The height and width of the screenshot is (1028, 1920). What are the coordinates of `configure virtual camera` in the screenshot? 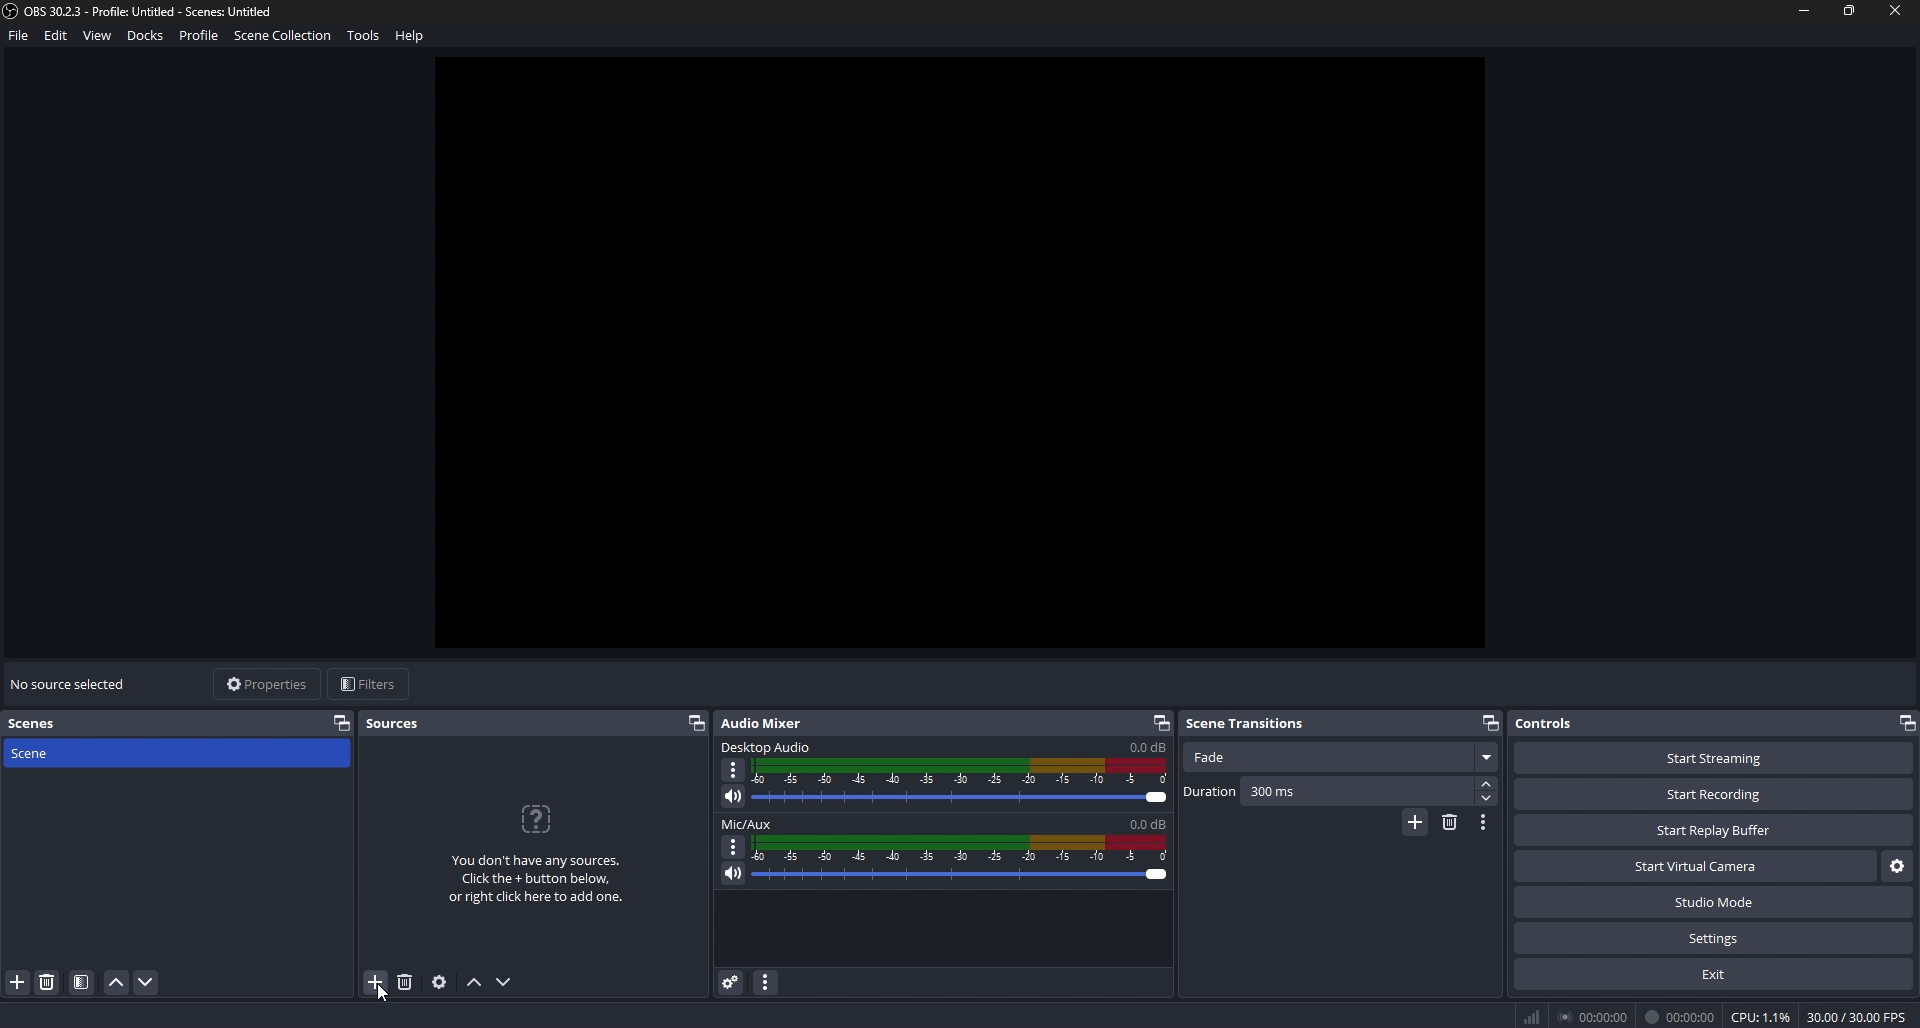 It's located at (1896, 867).